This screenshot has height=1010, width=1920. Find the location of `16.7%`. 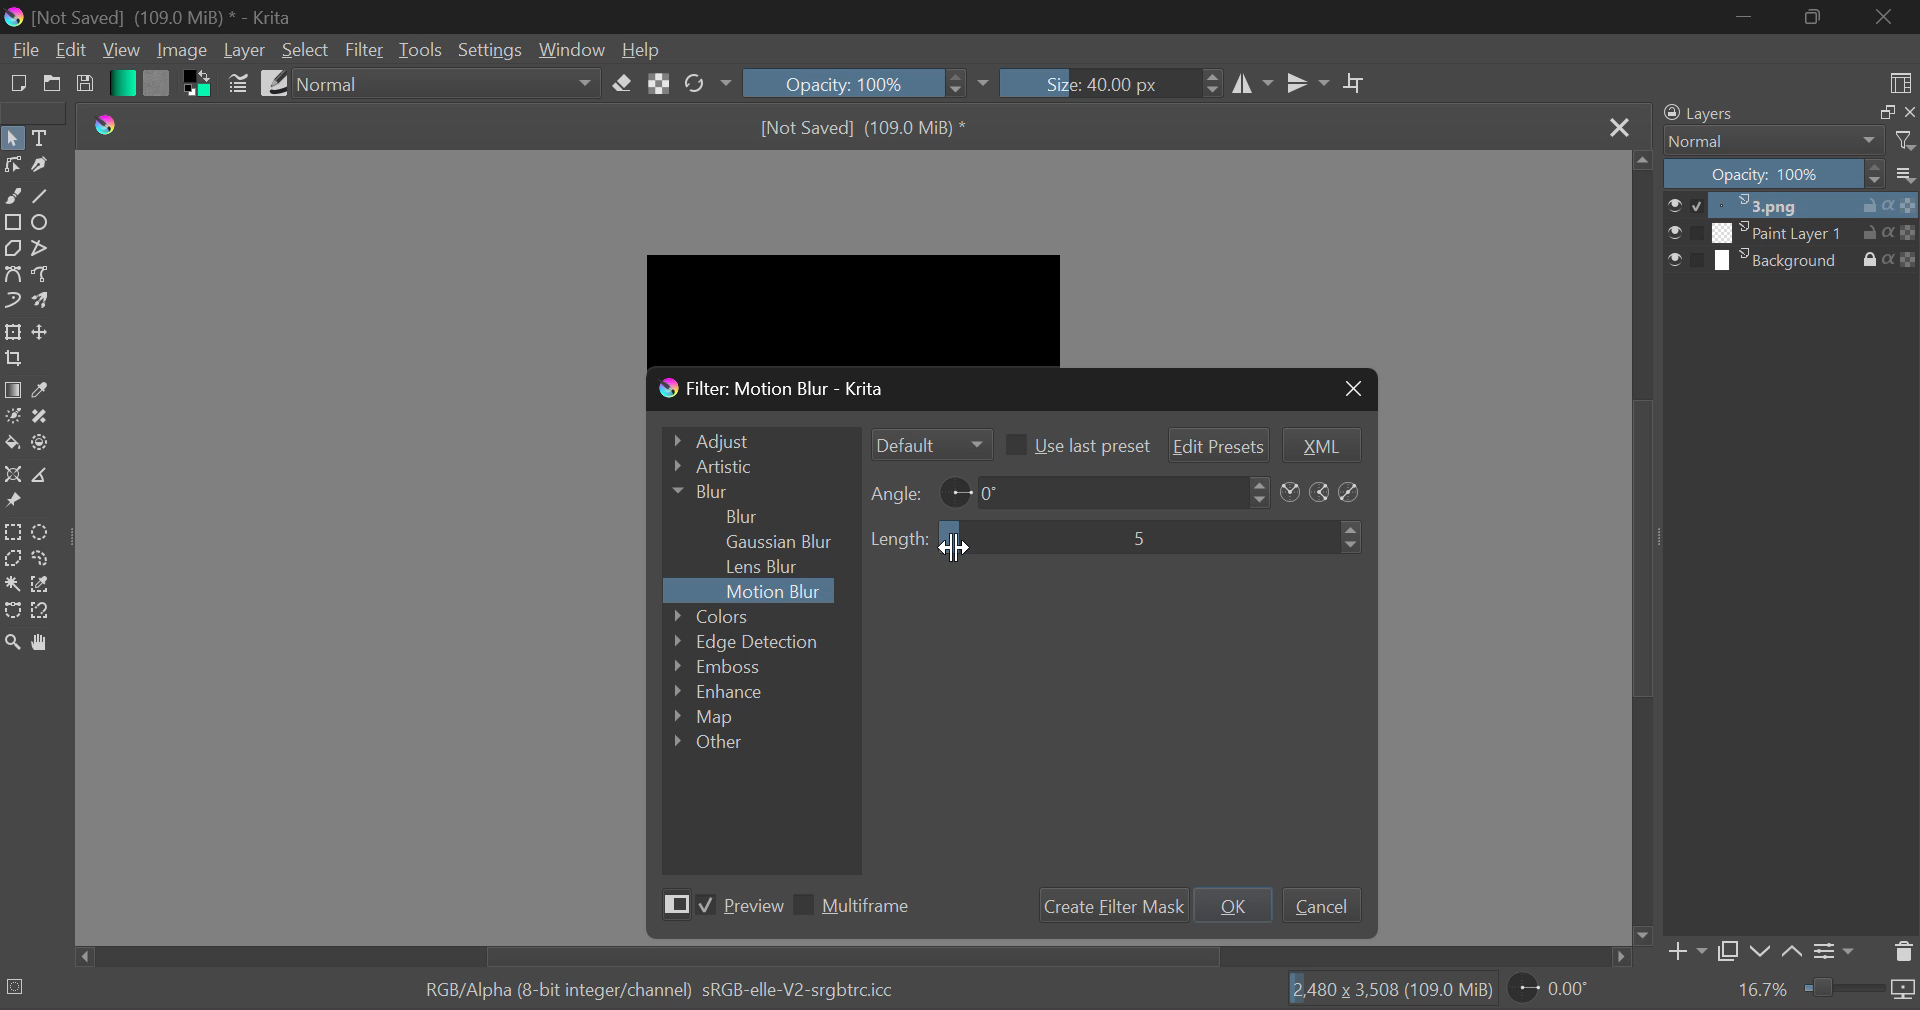

16.7% is located at coordinates (1763, 990).